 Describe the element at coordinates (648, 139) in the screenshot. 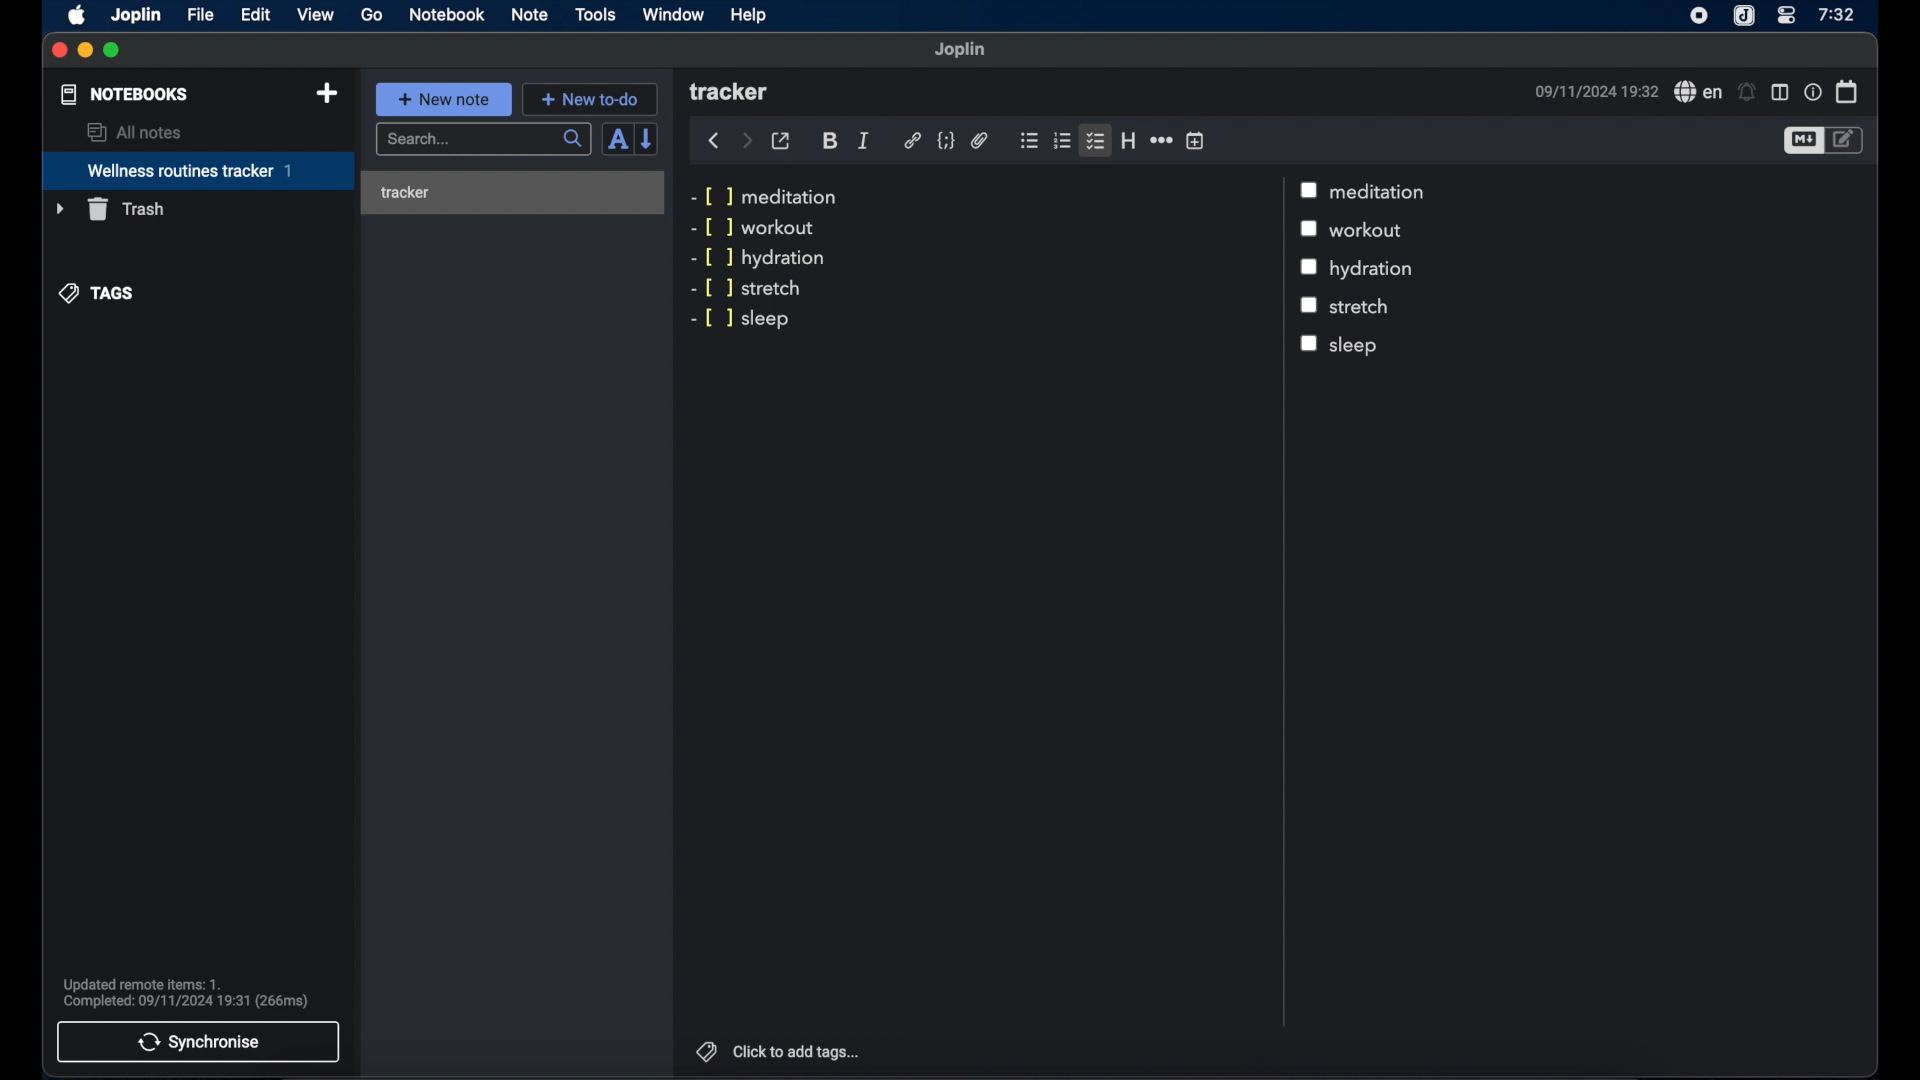

I see `reverse sort order` at that location.